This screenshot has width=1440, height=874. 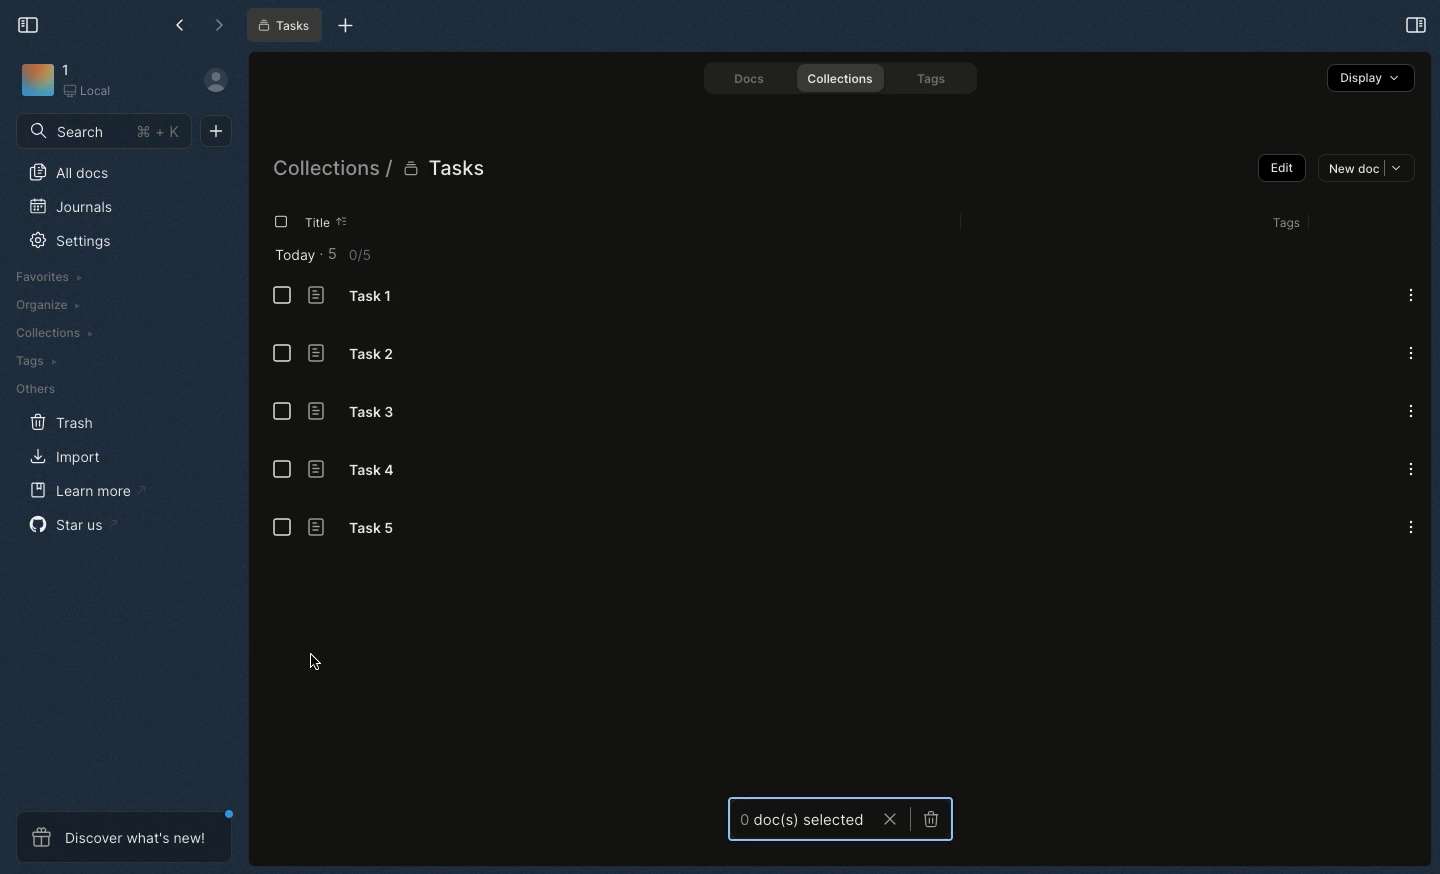 What do you see at coordinates (72, 207) in the screenshot?
I see `Journals` at bounding box center [72, 207].